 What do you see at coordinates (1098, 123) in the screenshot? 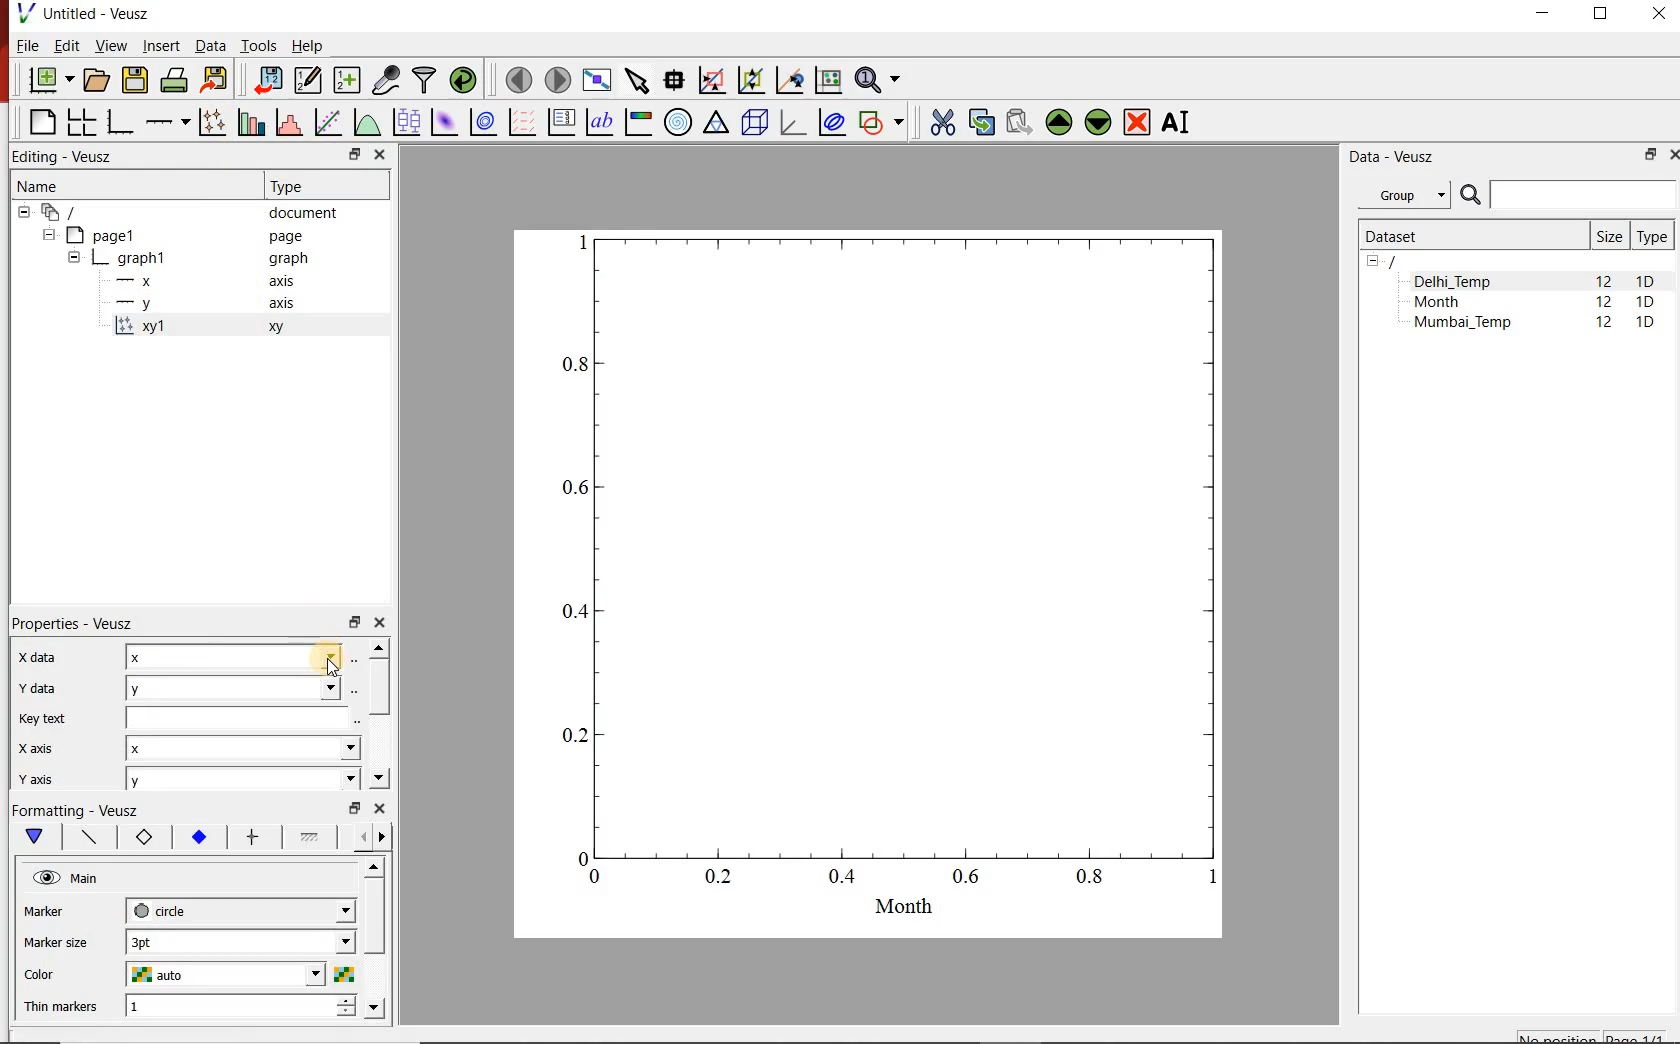
I see `move the selected widget down` at bounding box center [1098, 123].